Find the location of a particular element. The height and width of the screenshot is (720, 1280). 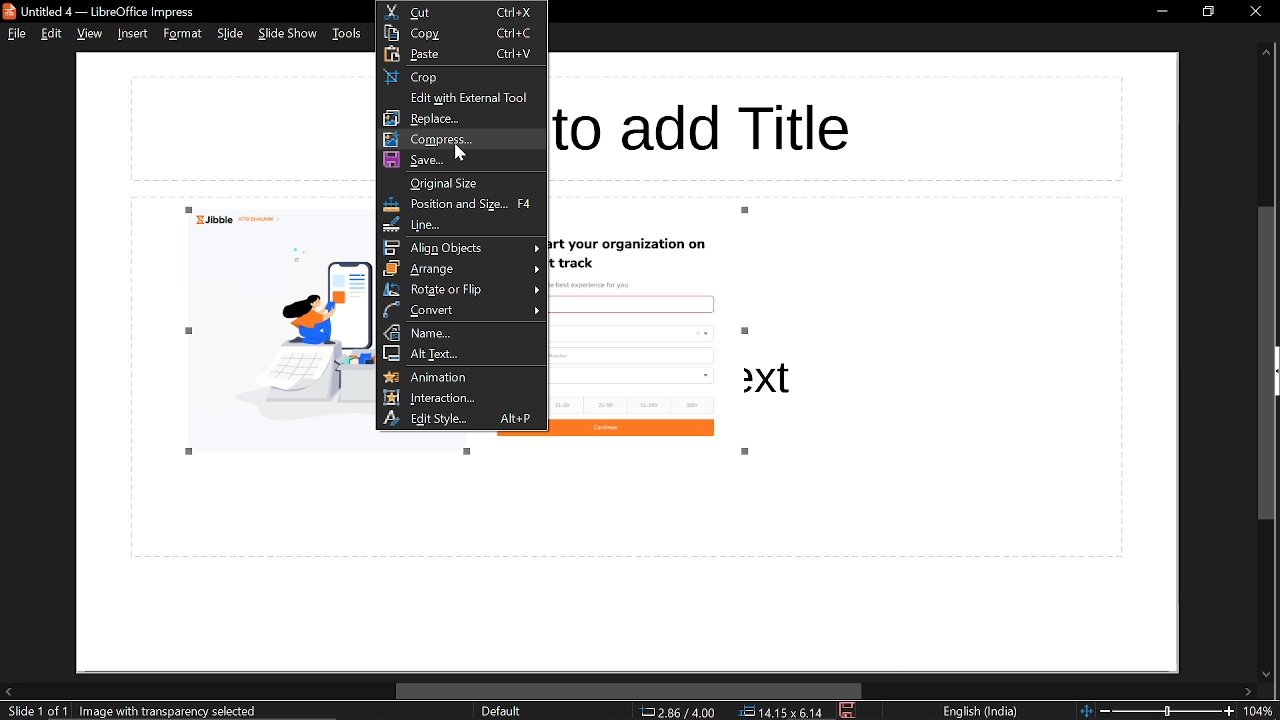

cut is located at coordinates (461, 11).